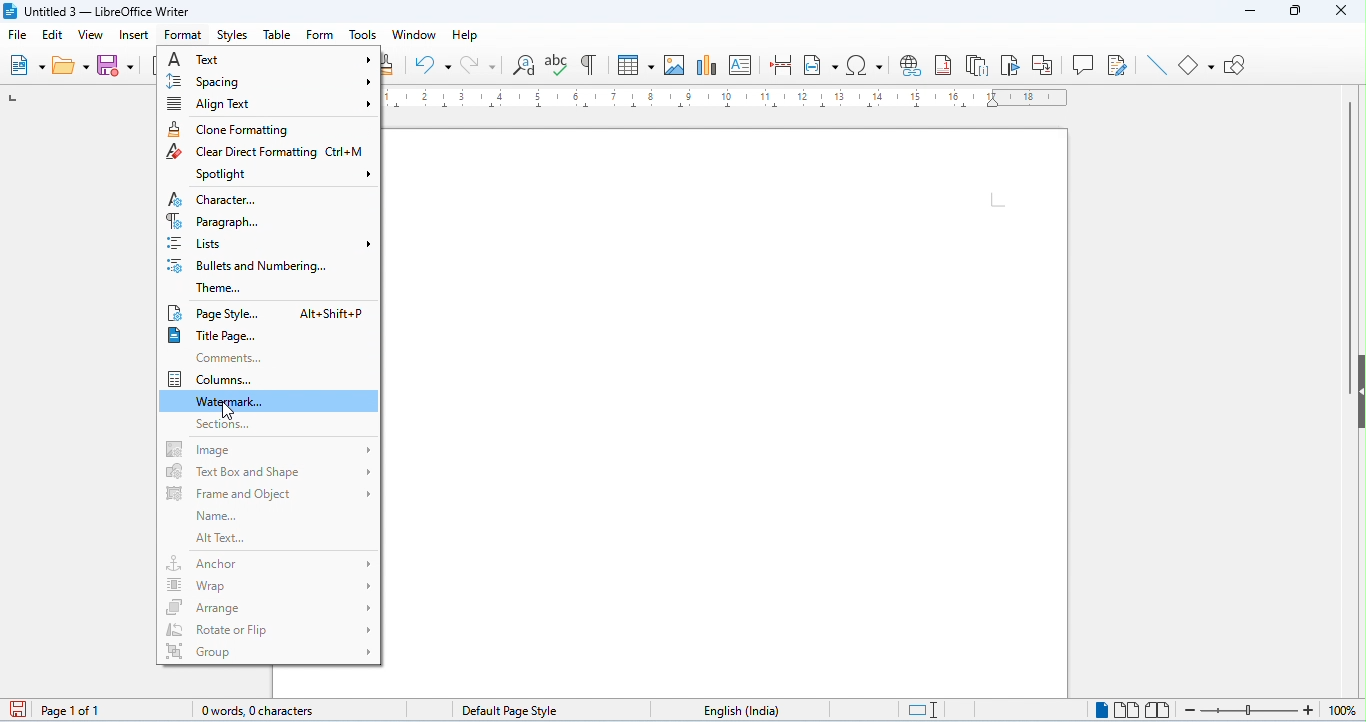 This screenshot has width=1366, height=722. I want to click on comments, so click(241, 355).